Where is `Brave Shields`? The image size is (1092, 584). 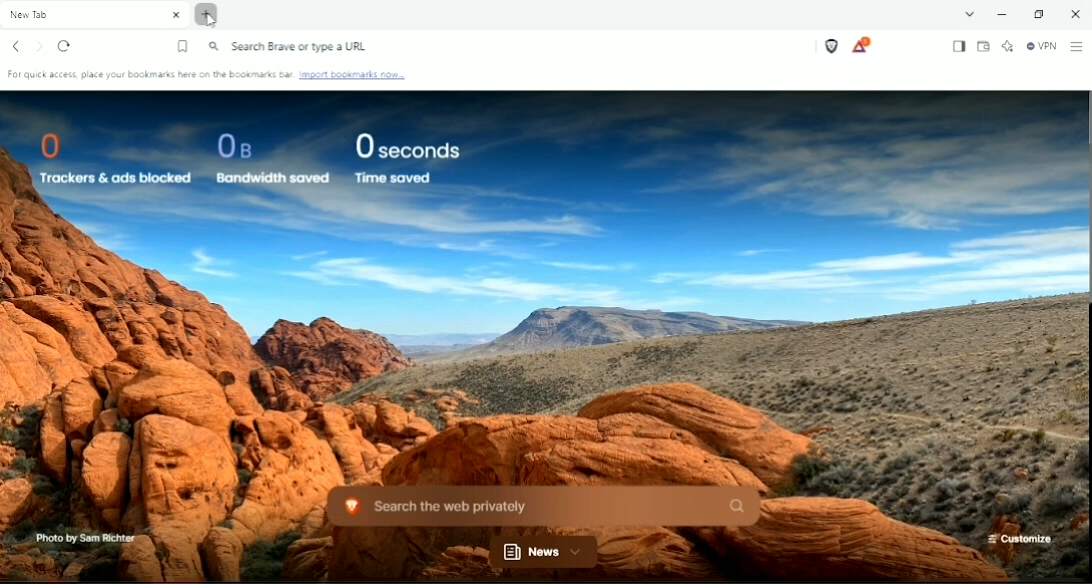
Brave Shields is located at coordinates (832, 45).